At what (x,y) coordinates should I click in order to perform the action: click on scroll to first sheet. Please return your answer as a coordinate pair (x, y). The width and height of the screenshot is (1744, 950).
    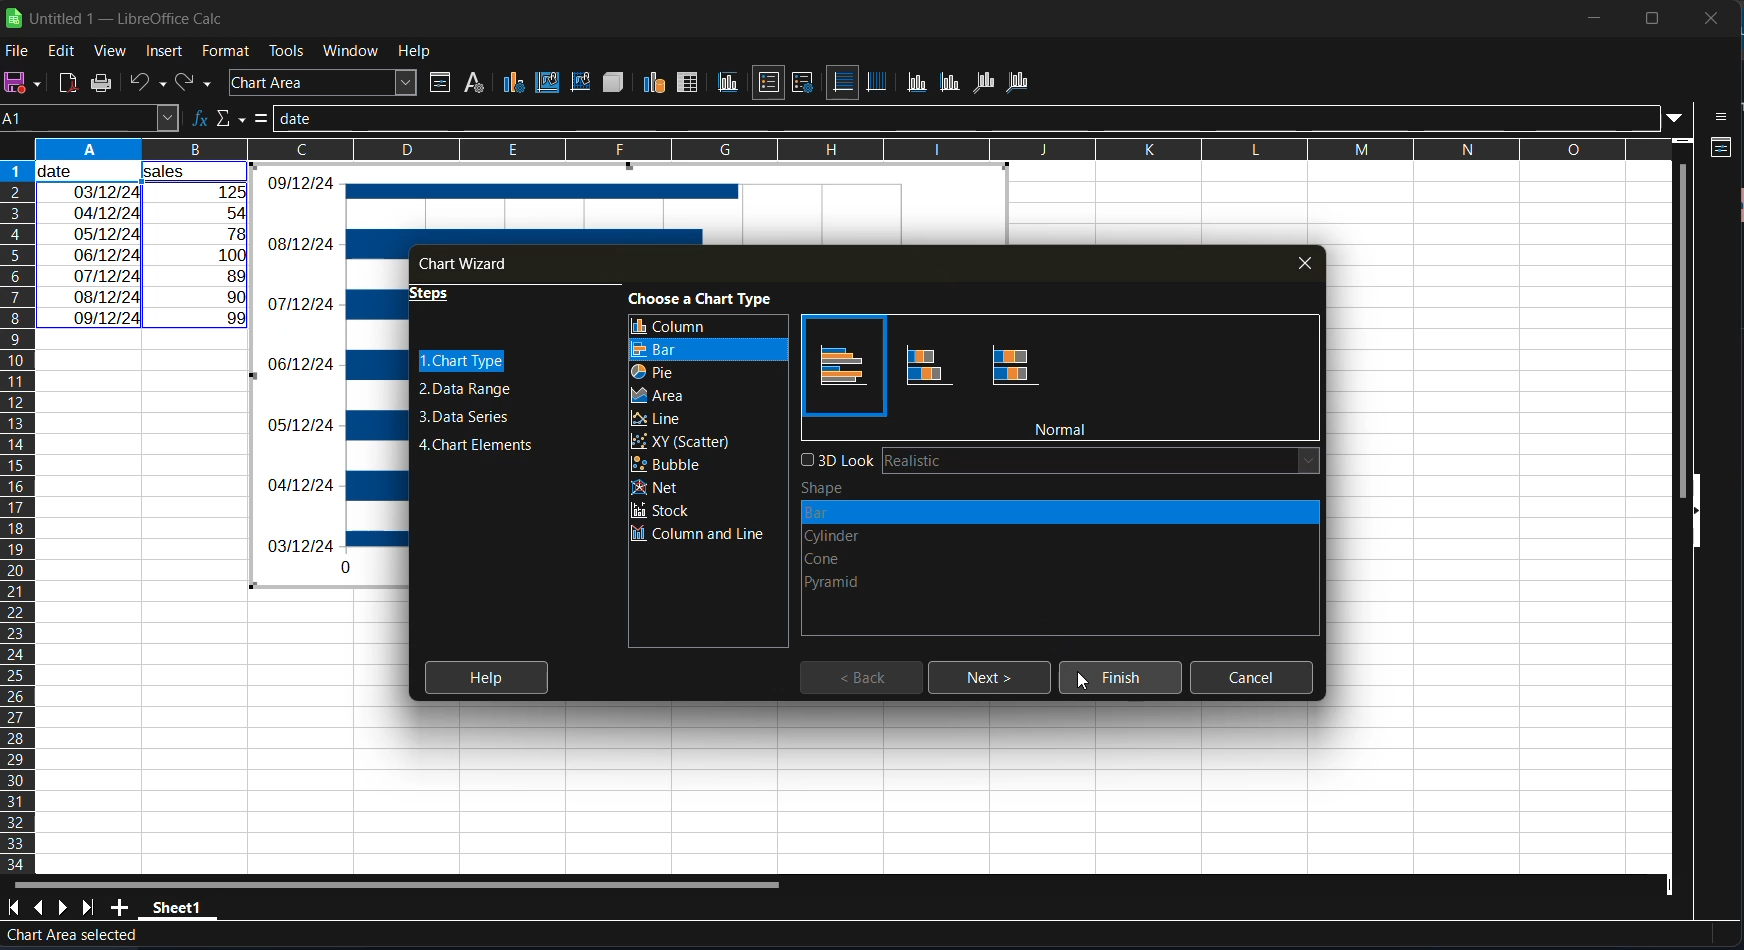
    Looking at the image, I should click on (12, 907).